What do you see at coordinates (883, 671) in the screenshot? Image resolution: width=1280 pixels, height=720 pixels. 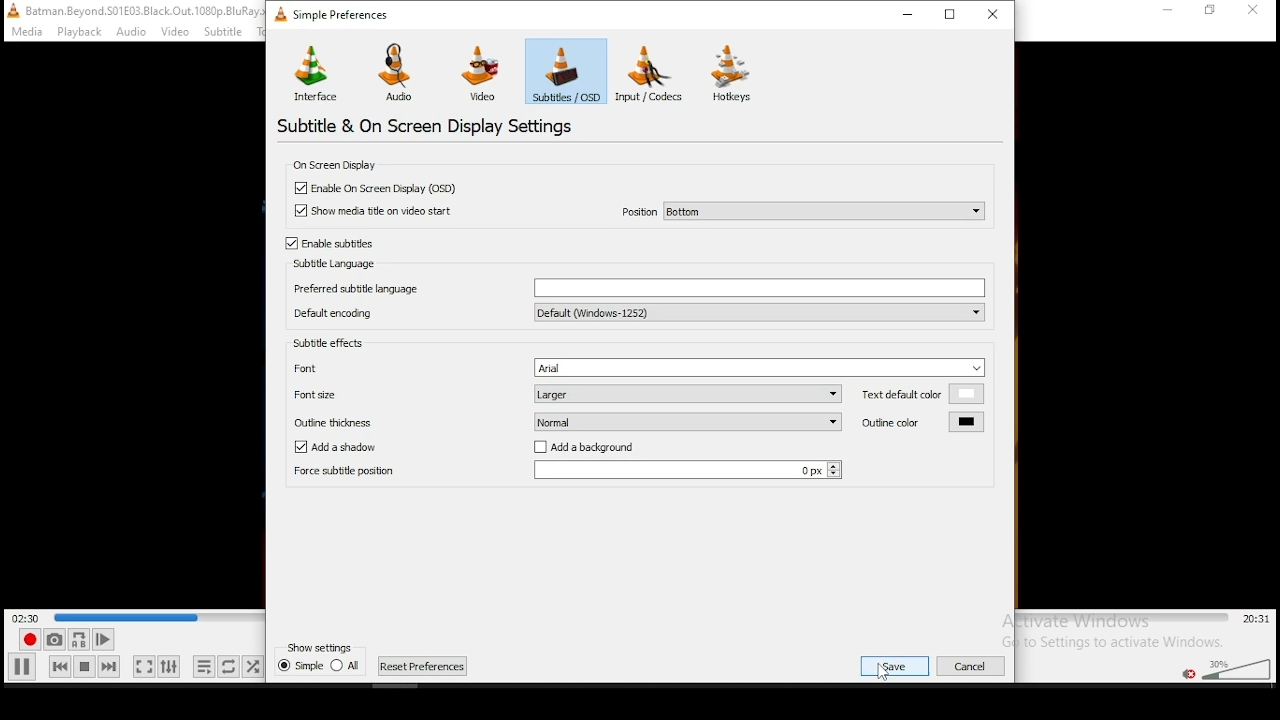 I see `cursor` at bounding box center [883, 671].